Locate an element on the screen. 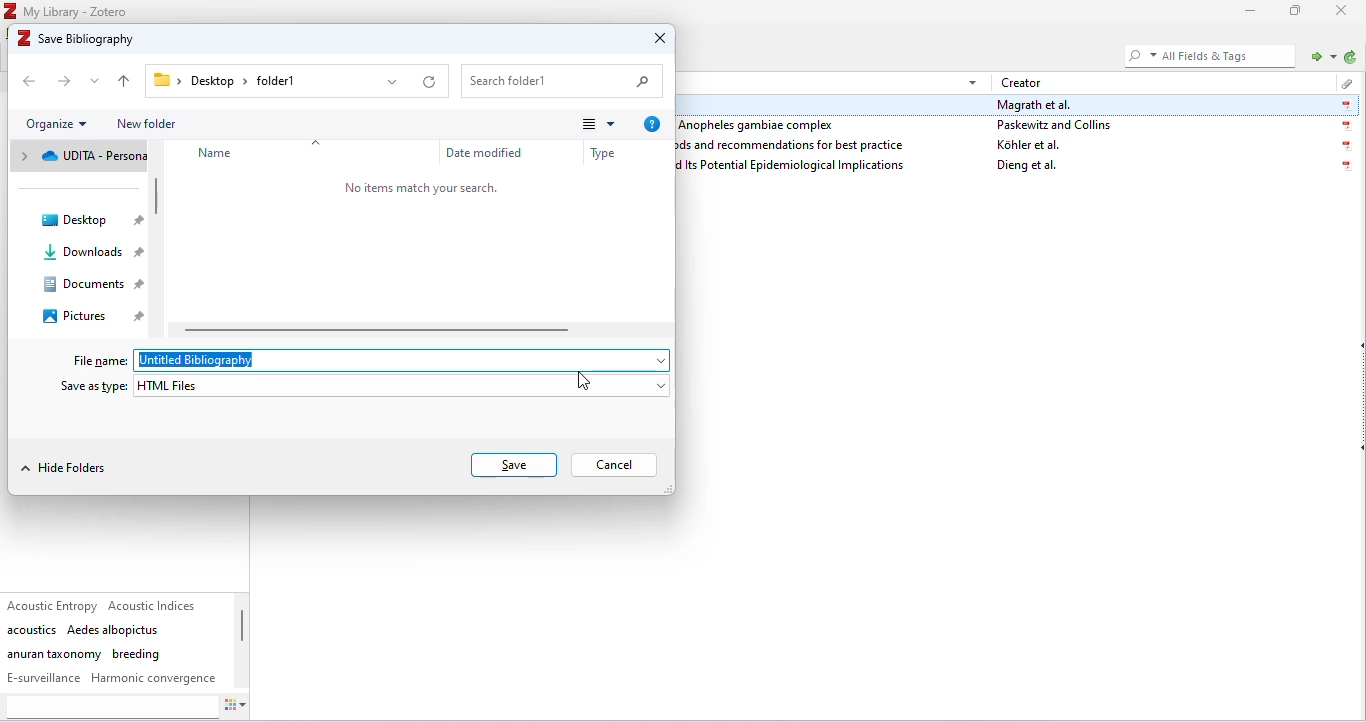 The width and height of the screenshot is (1366, 722). pdf is located at coordinates (1348, 147).